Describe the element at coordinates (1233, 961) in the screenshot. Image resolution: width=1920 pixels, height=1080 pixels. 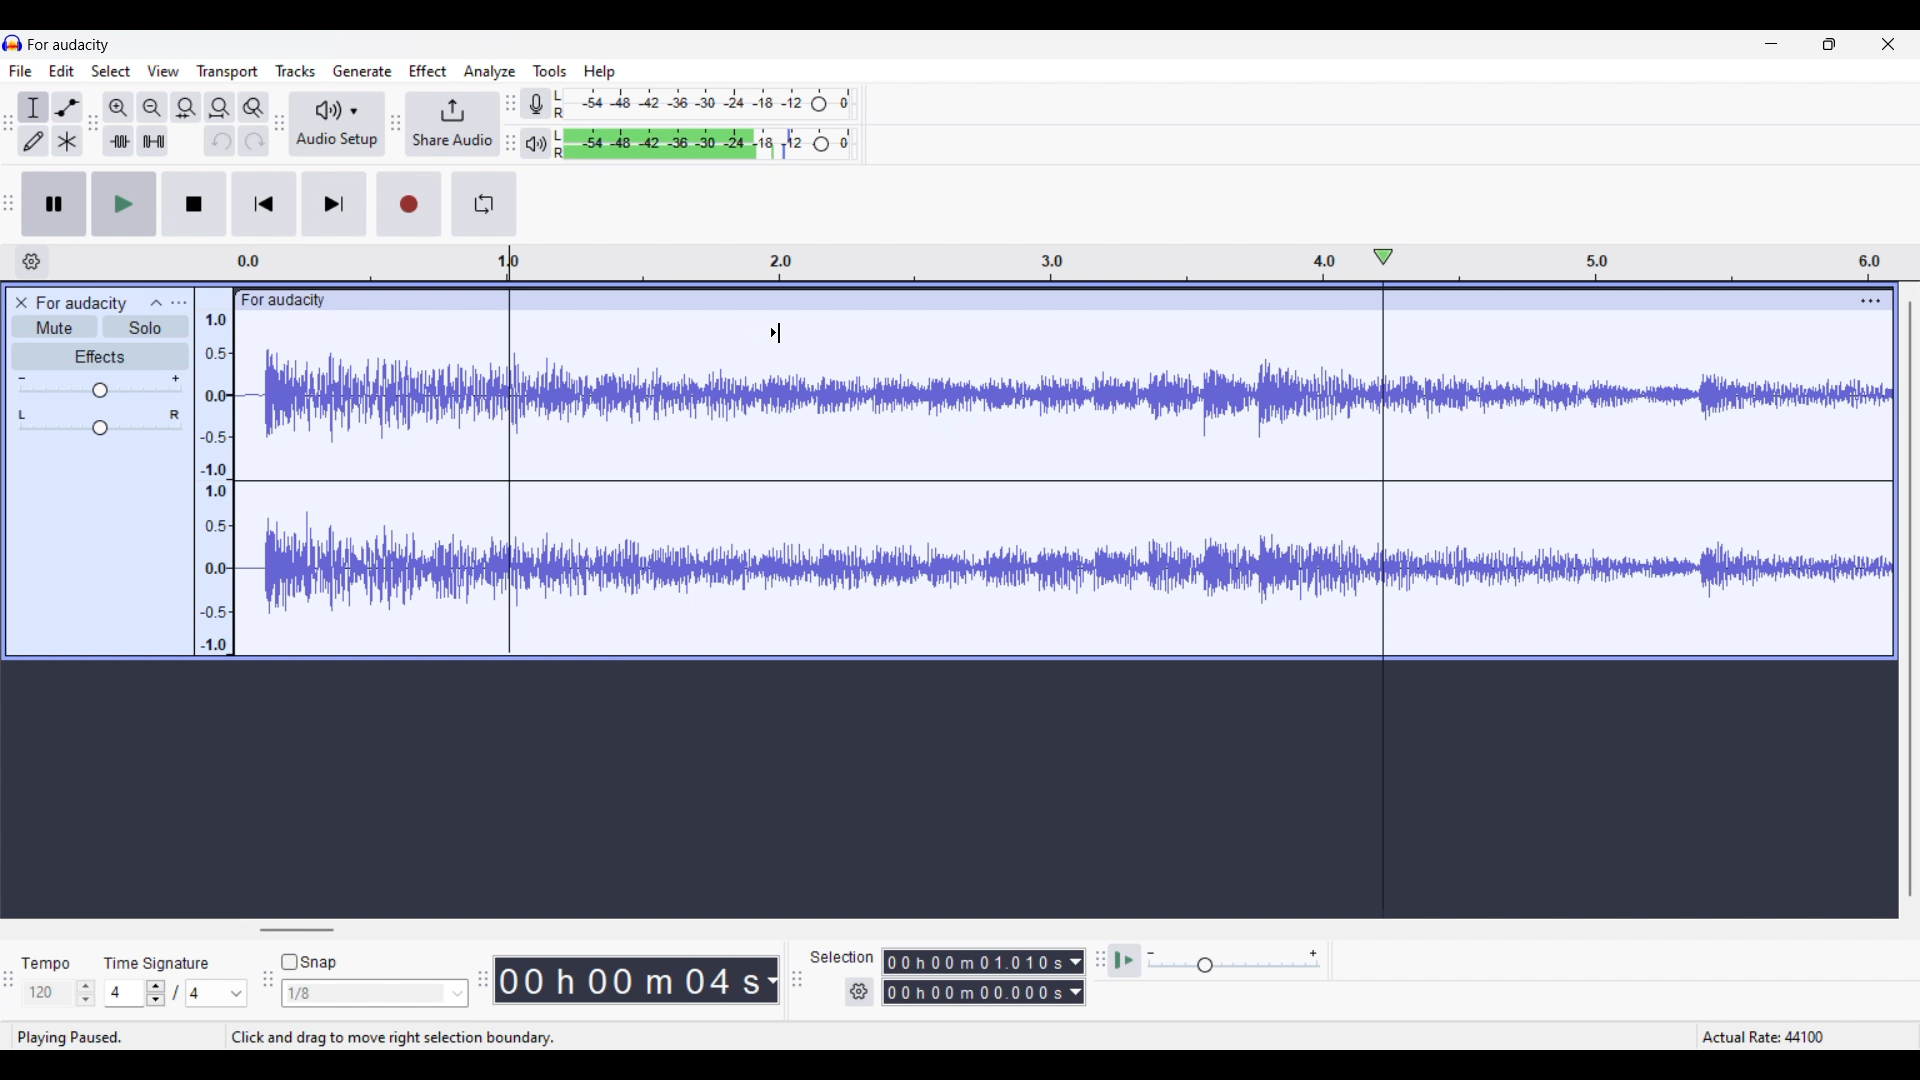
I see `Playback speed scale` at that location.